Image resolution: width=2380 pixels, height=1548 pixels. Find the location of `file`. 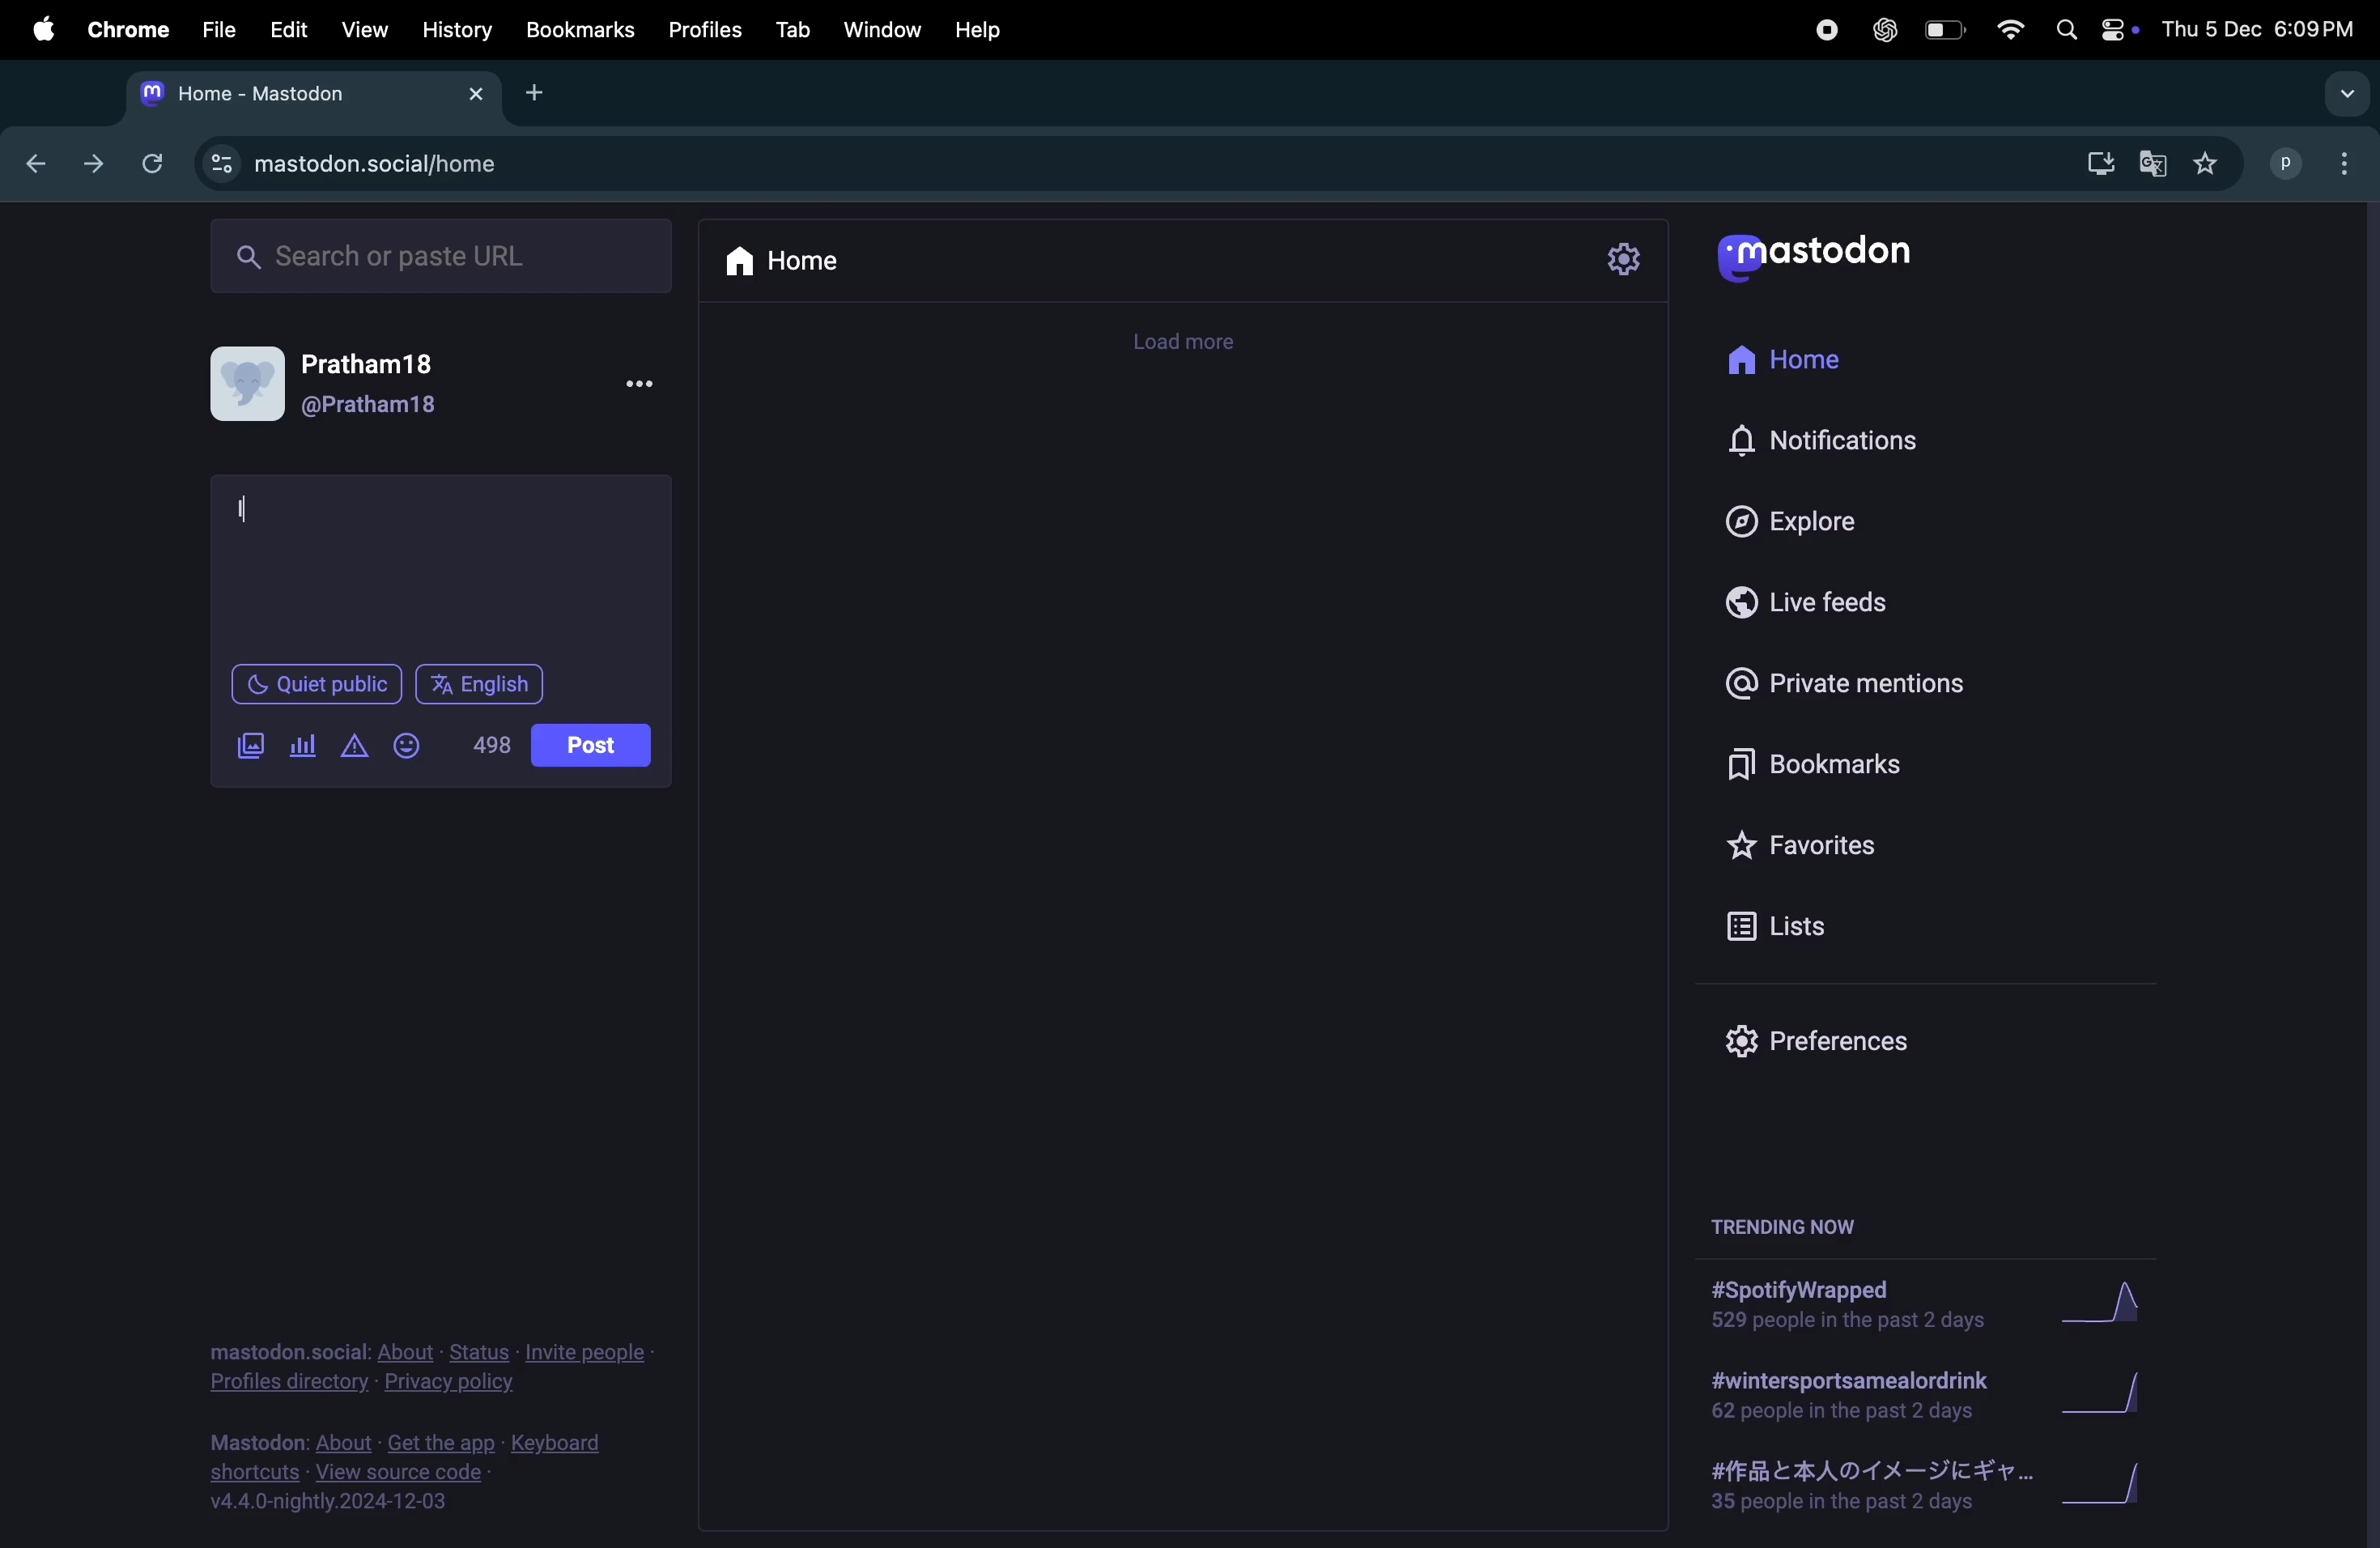

file is located at coordinates (219, 27).